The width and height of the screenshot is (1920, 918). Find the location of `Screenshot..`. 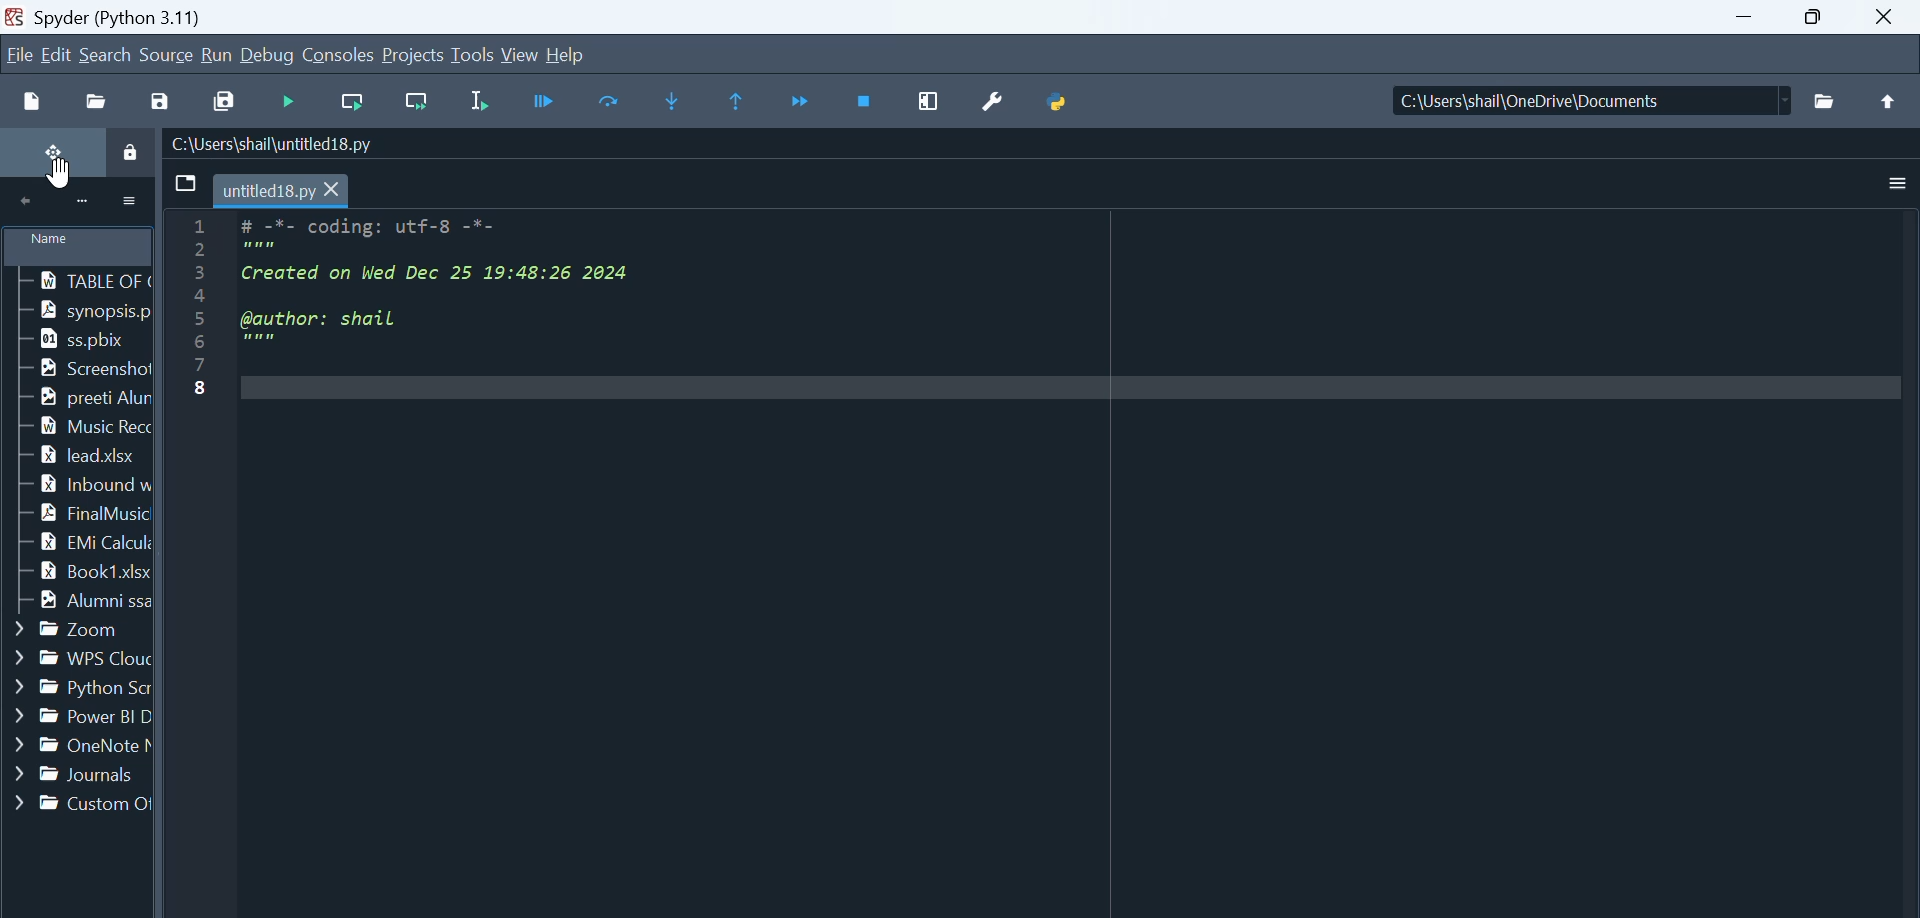

Screenshot.. is located at coordinates (70, 371).